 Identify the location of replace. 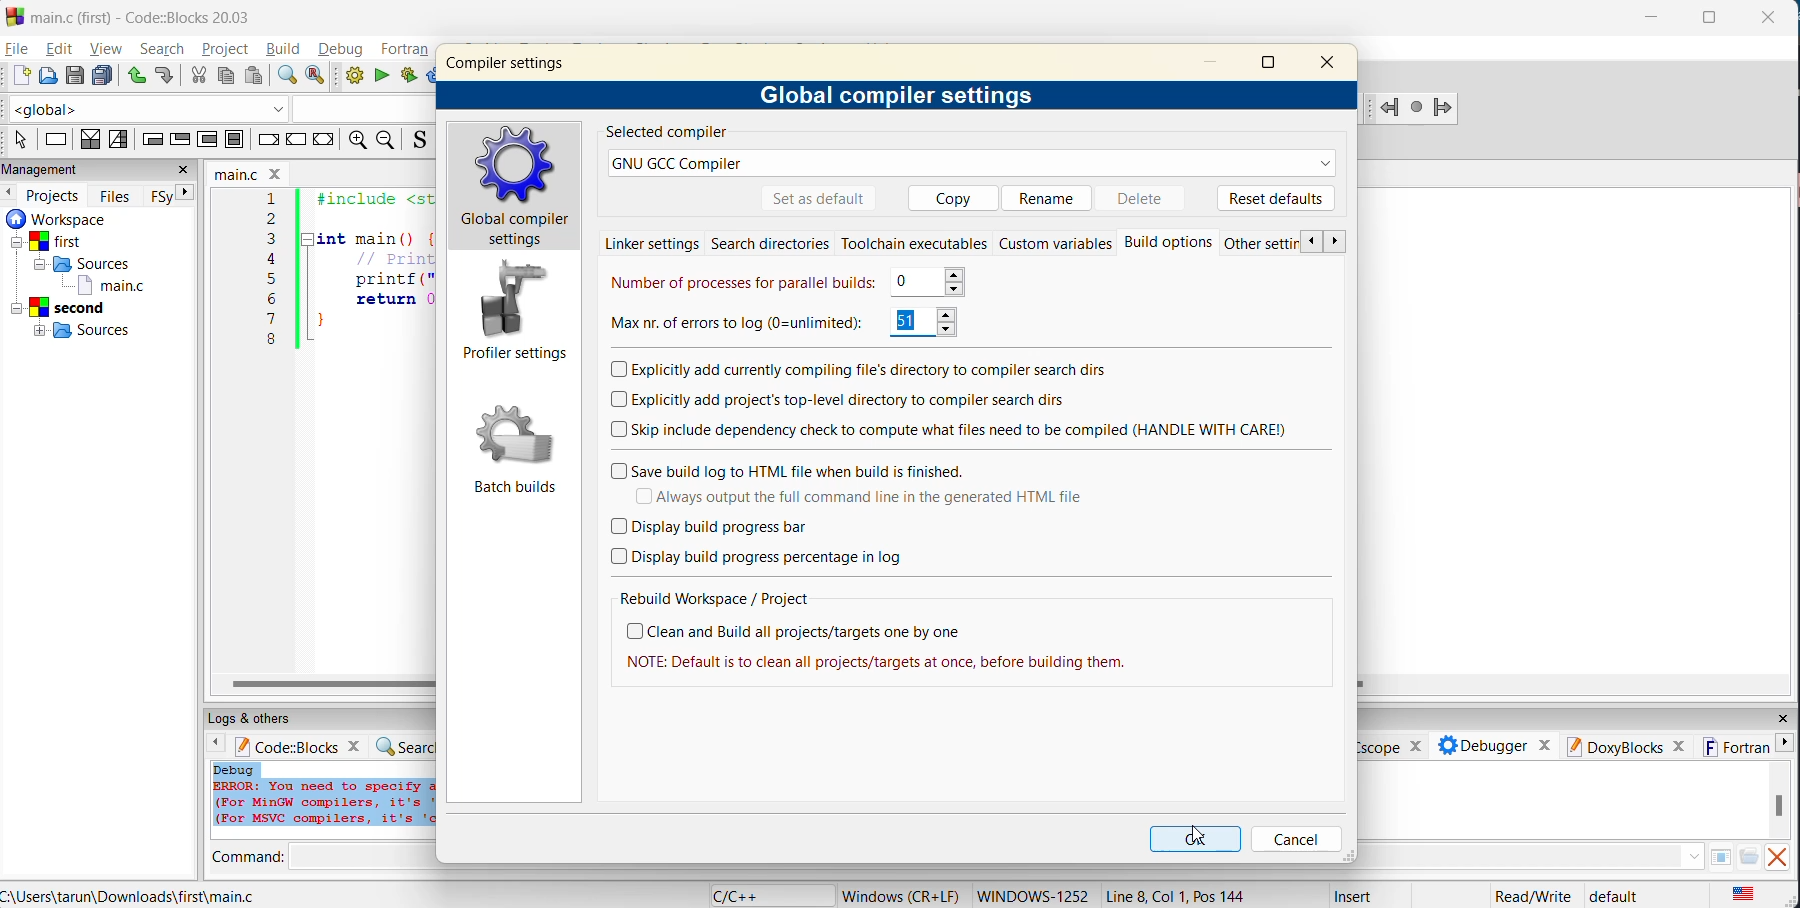
(317, 78).